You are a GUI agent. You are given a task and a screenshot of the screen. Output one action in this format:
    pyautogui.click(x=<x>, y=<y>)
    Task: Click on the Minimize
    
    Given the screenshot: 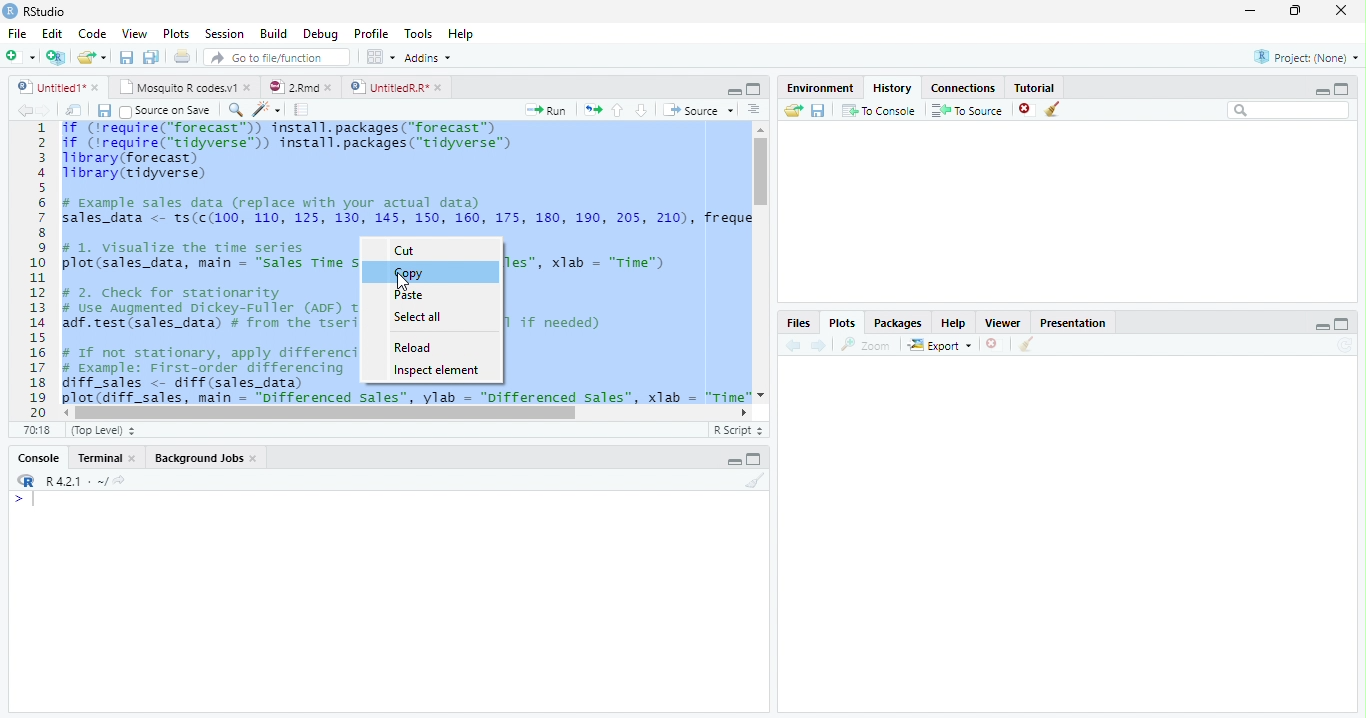 What is the action you would take?
    pyautogui.click(x=1321, y=89)
    